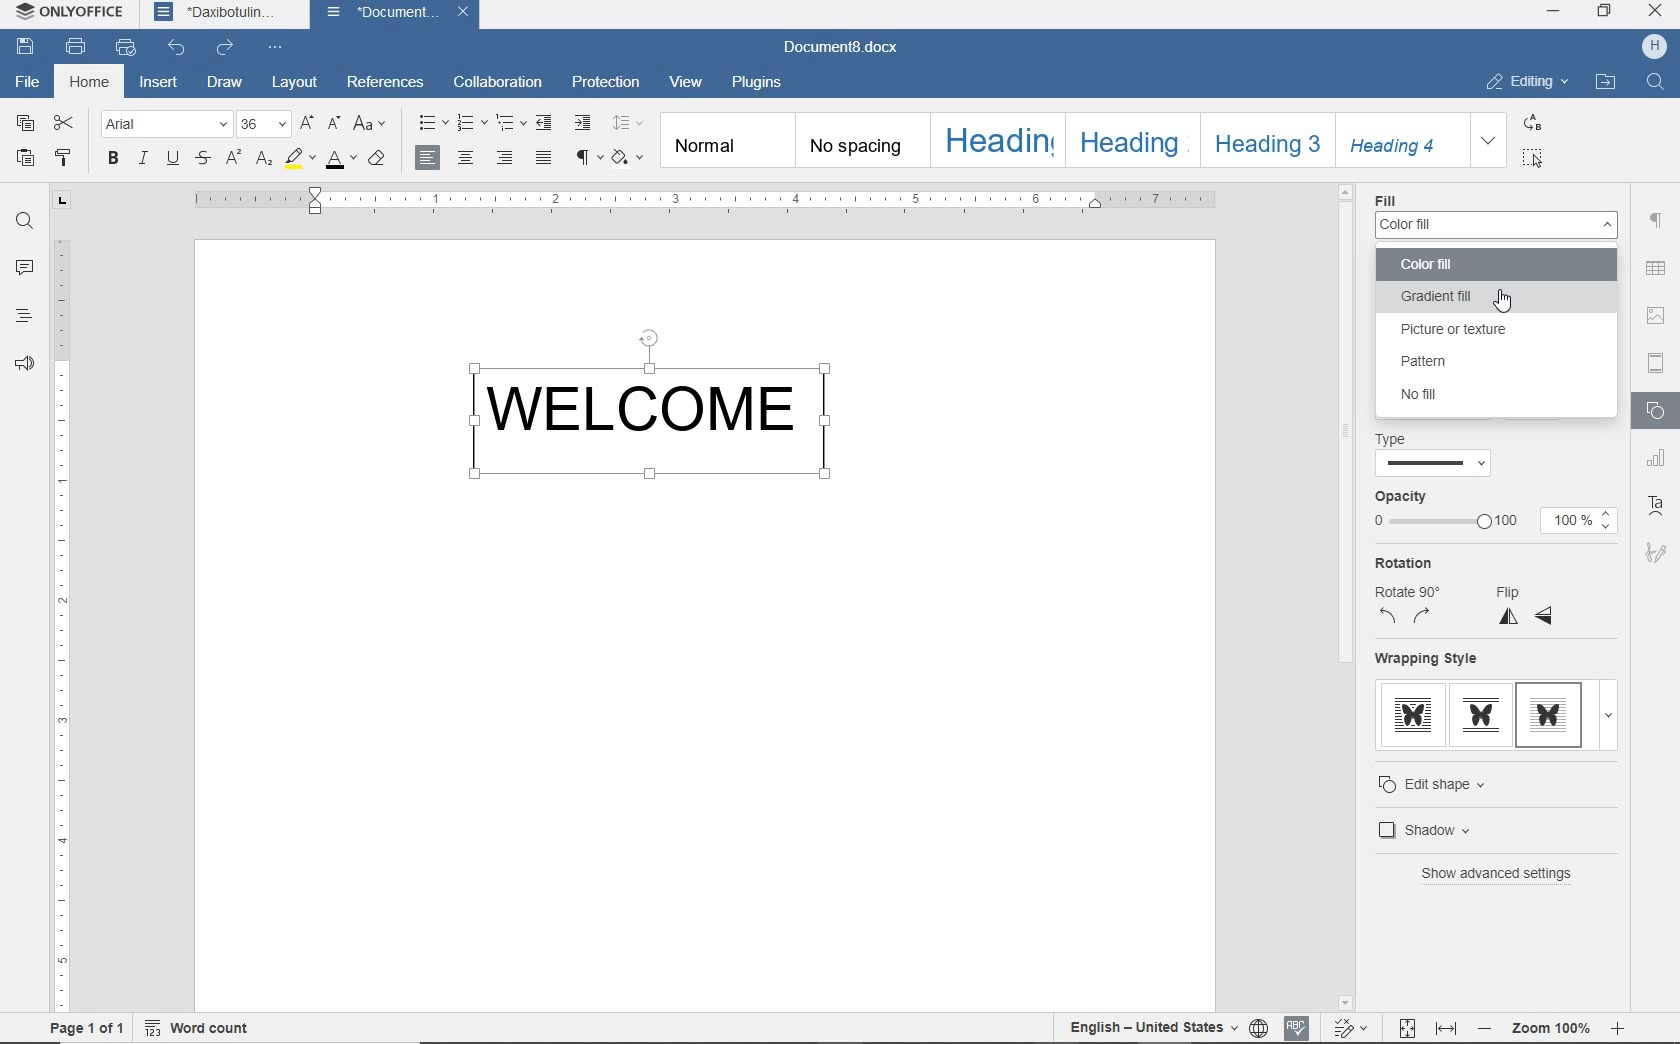  Describe the element at coordinates (1404, 563) in the screenshot. I see `Rotation` at that location.